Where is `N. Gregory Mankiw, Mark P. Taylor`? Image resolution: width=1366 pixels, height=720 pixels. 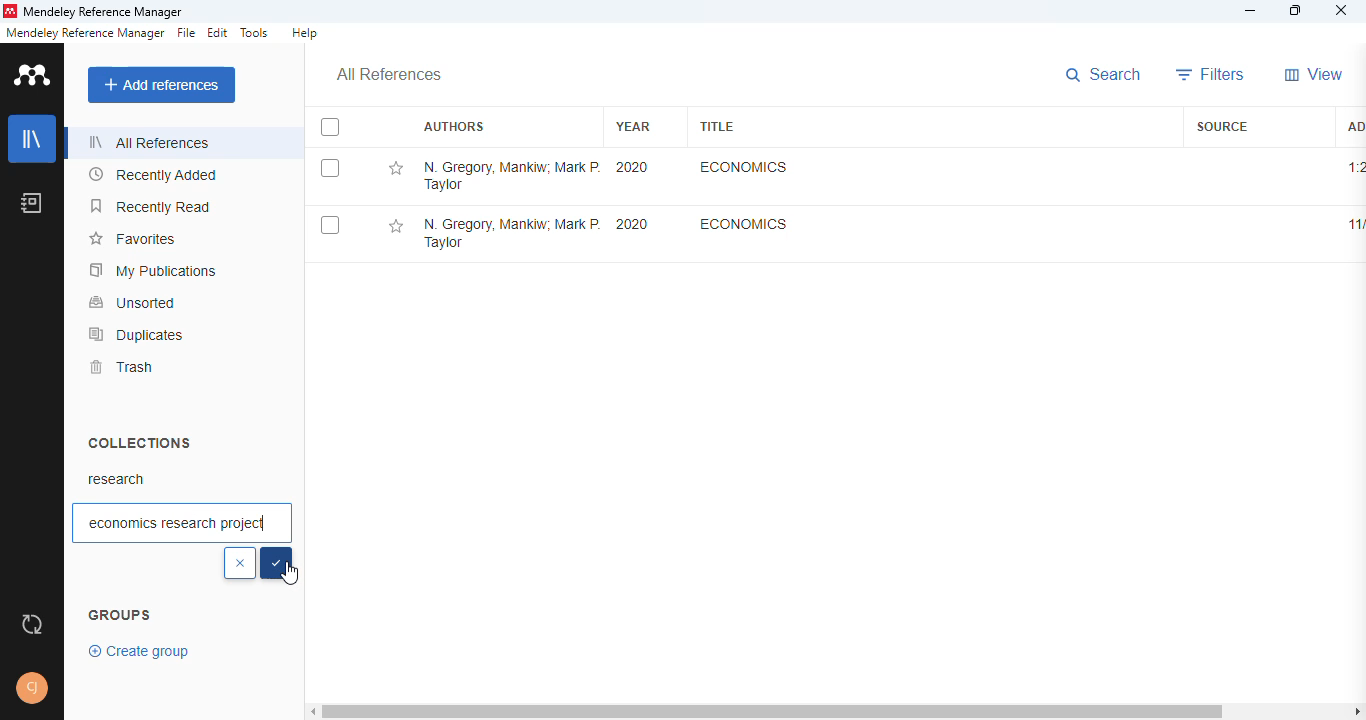
N. Gregory Mankiw, Mark P. Taylor is located at coordinates (511, 175).